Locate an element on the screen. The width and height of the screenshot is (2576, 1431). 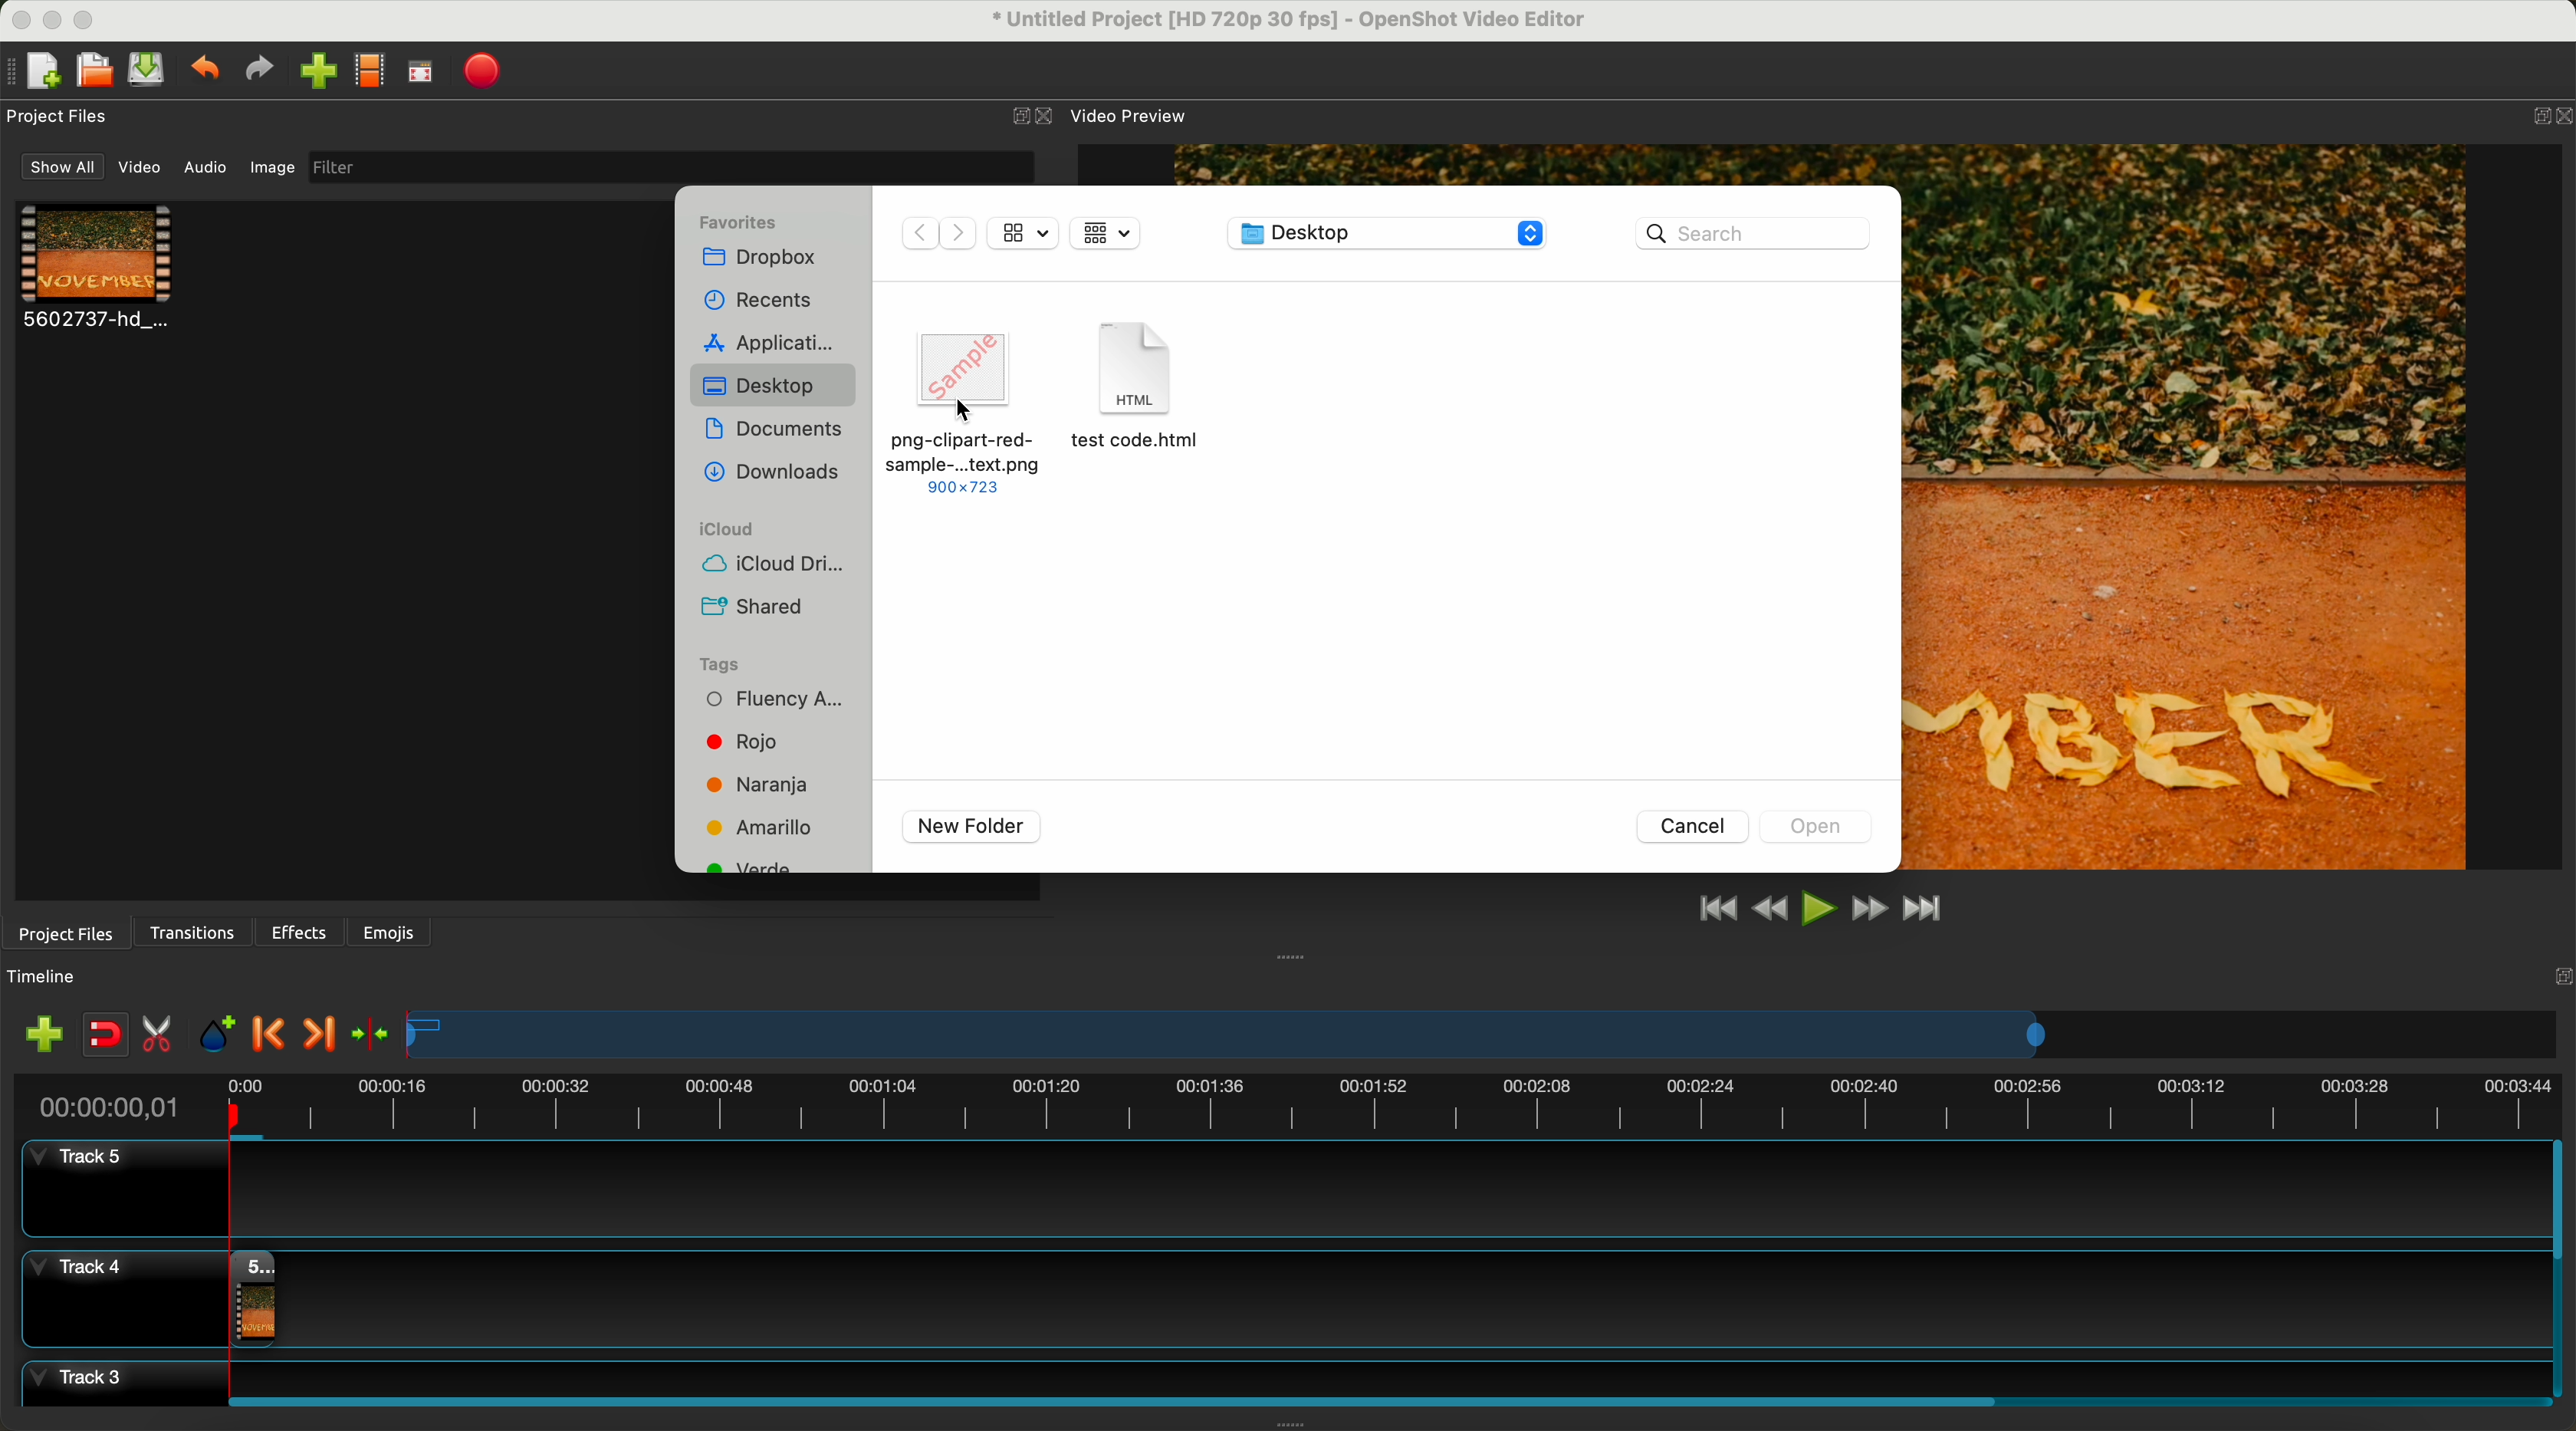
import files is located at coordinates (38, 1033).